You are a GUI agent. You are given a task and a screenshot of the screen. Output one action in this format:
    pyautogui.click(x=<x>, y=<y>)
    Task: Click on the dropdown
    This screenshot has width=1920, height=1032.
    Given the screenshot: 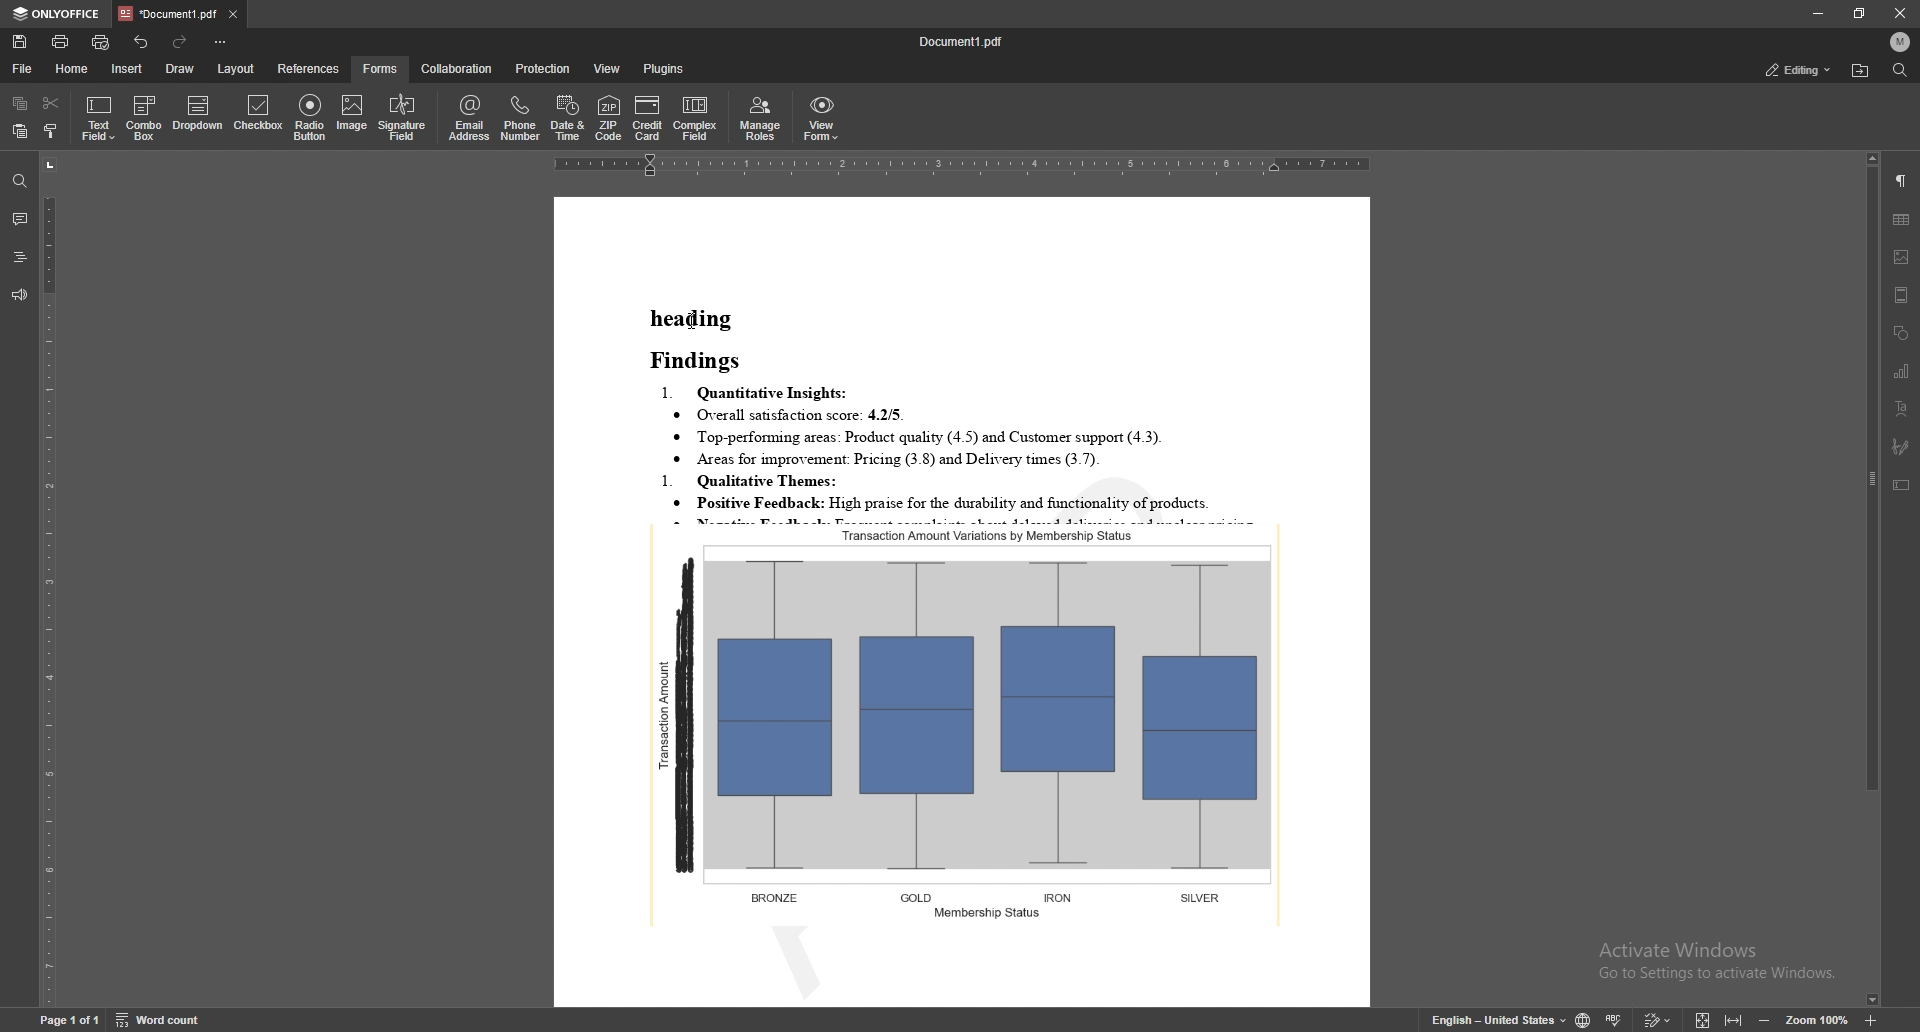 What is the action you would take?
    pyautogui.click(x=199, y=116)
    